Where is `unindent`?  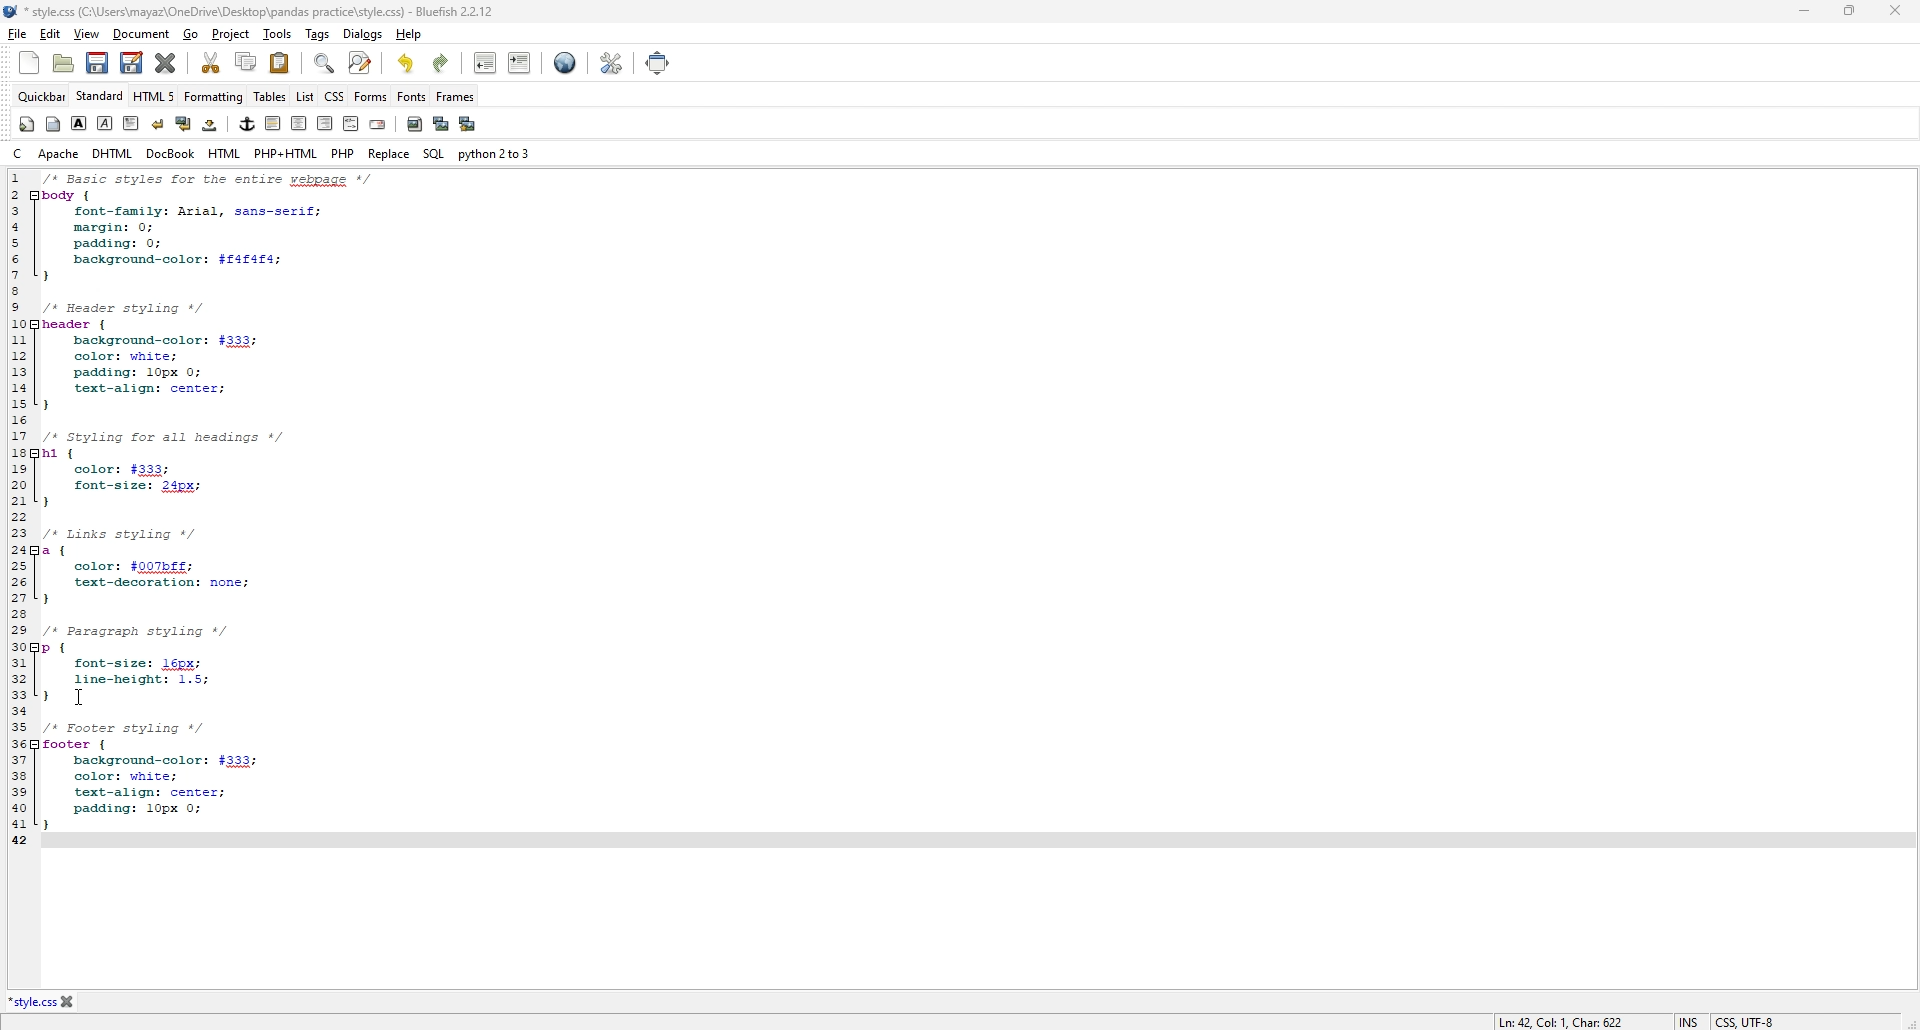
unindent is located at coordinates (486, 64).